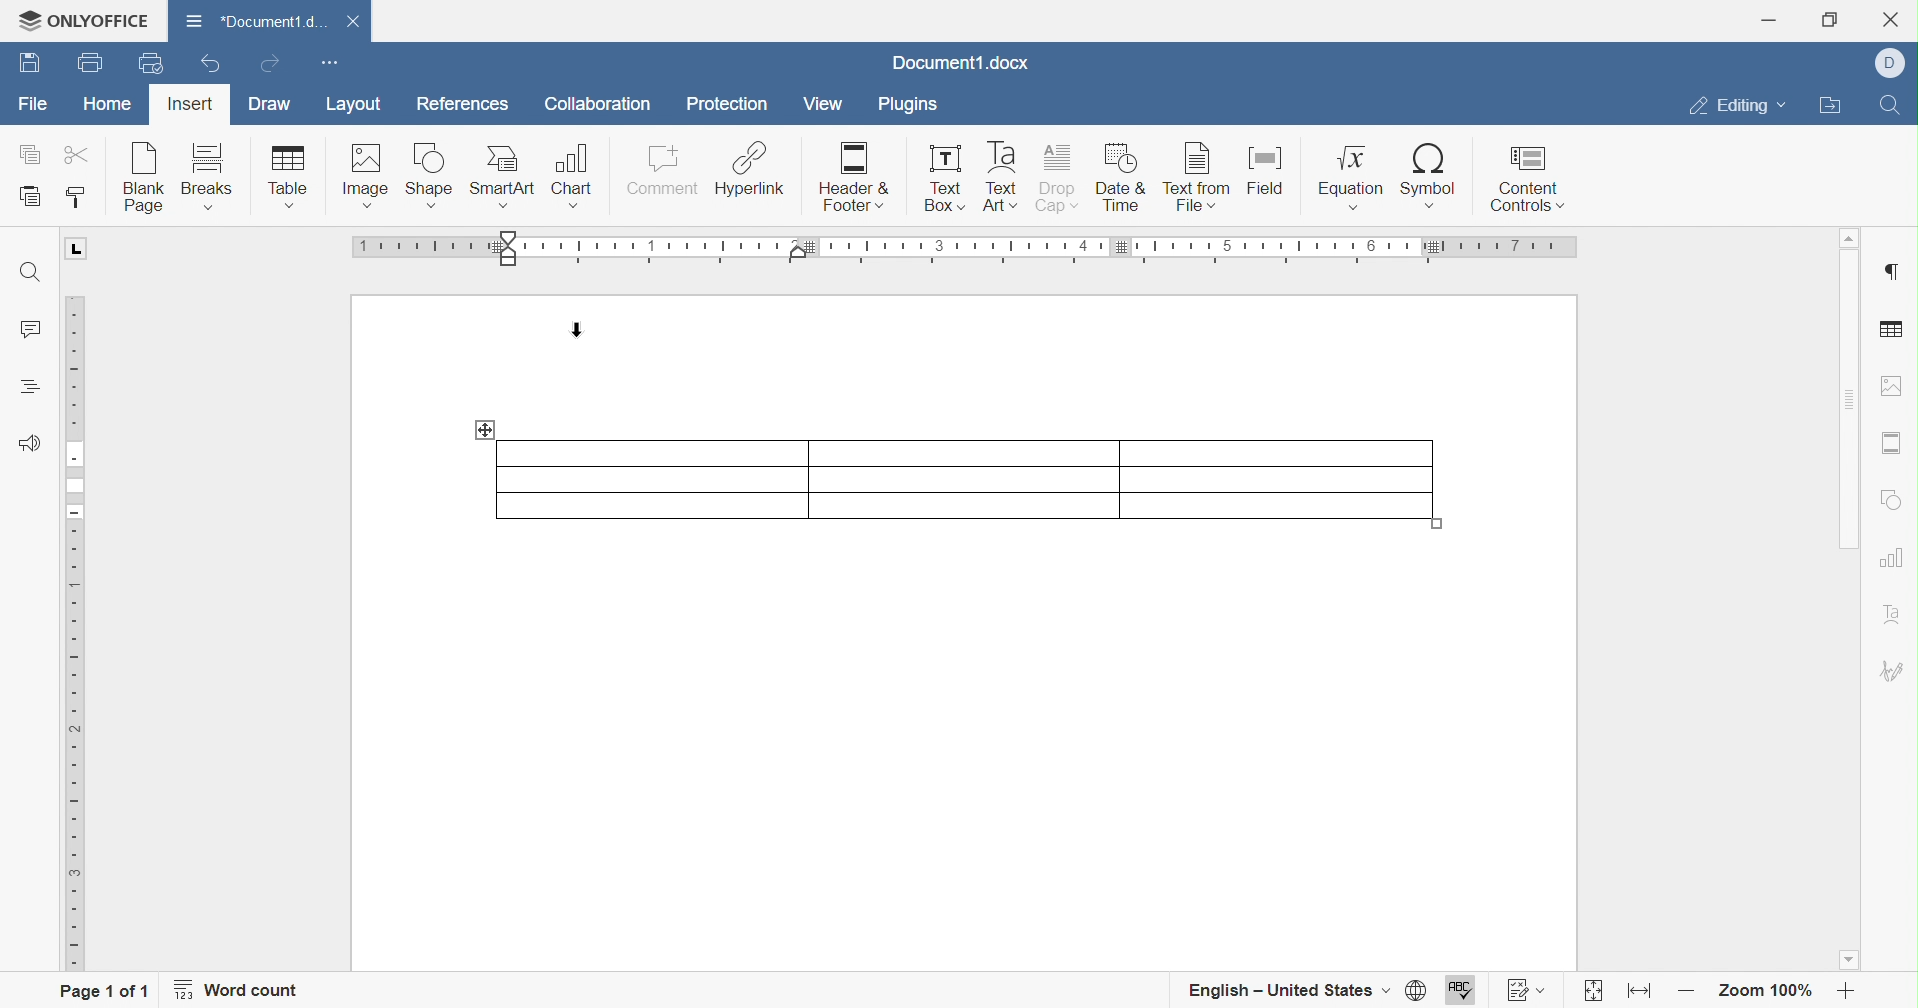  What do you see at coordinates (1529, 179) in the screenshot?
I see `Content controls` at bounding box center [1529, 179].